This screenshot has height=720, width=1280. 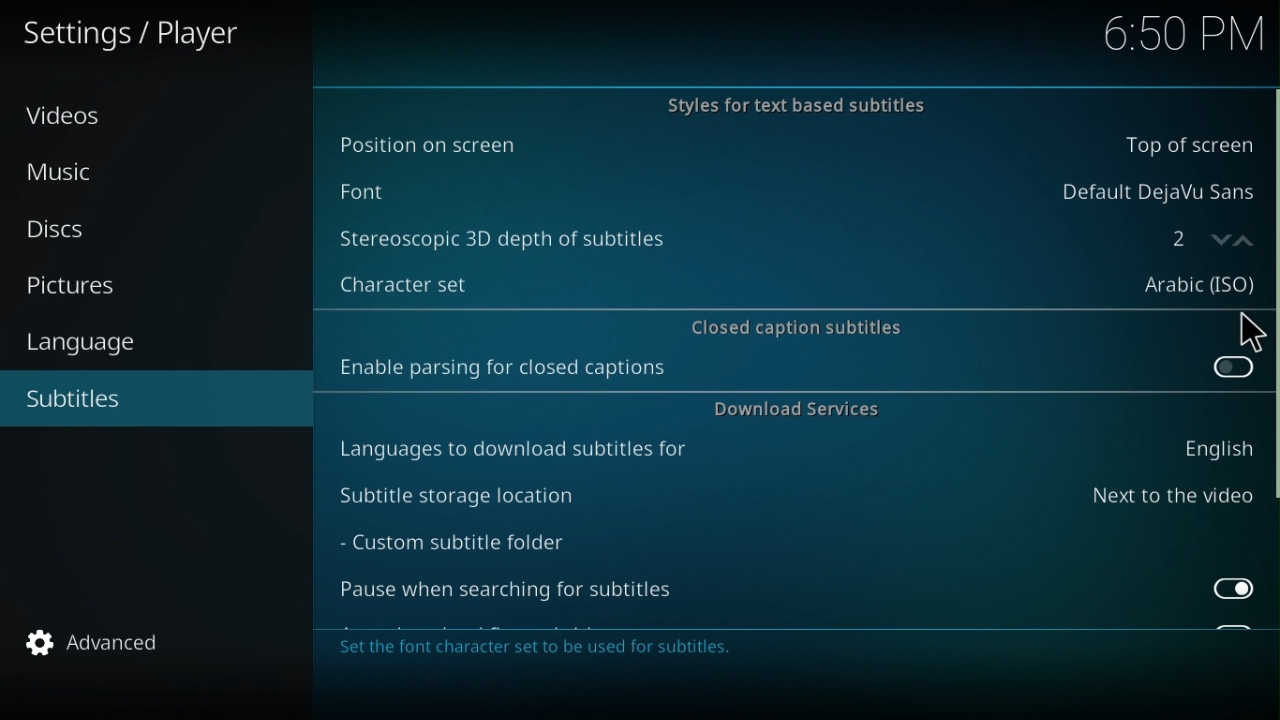 What do you see at coordinates (556, 649) in the screenshot?
I see `Description` at bounding box center [556, 649].